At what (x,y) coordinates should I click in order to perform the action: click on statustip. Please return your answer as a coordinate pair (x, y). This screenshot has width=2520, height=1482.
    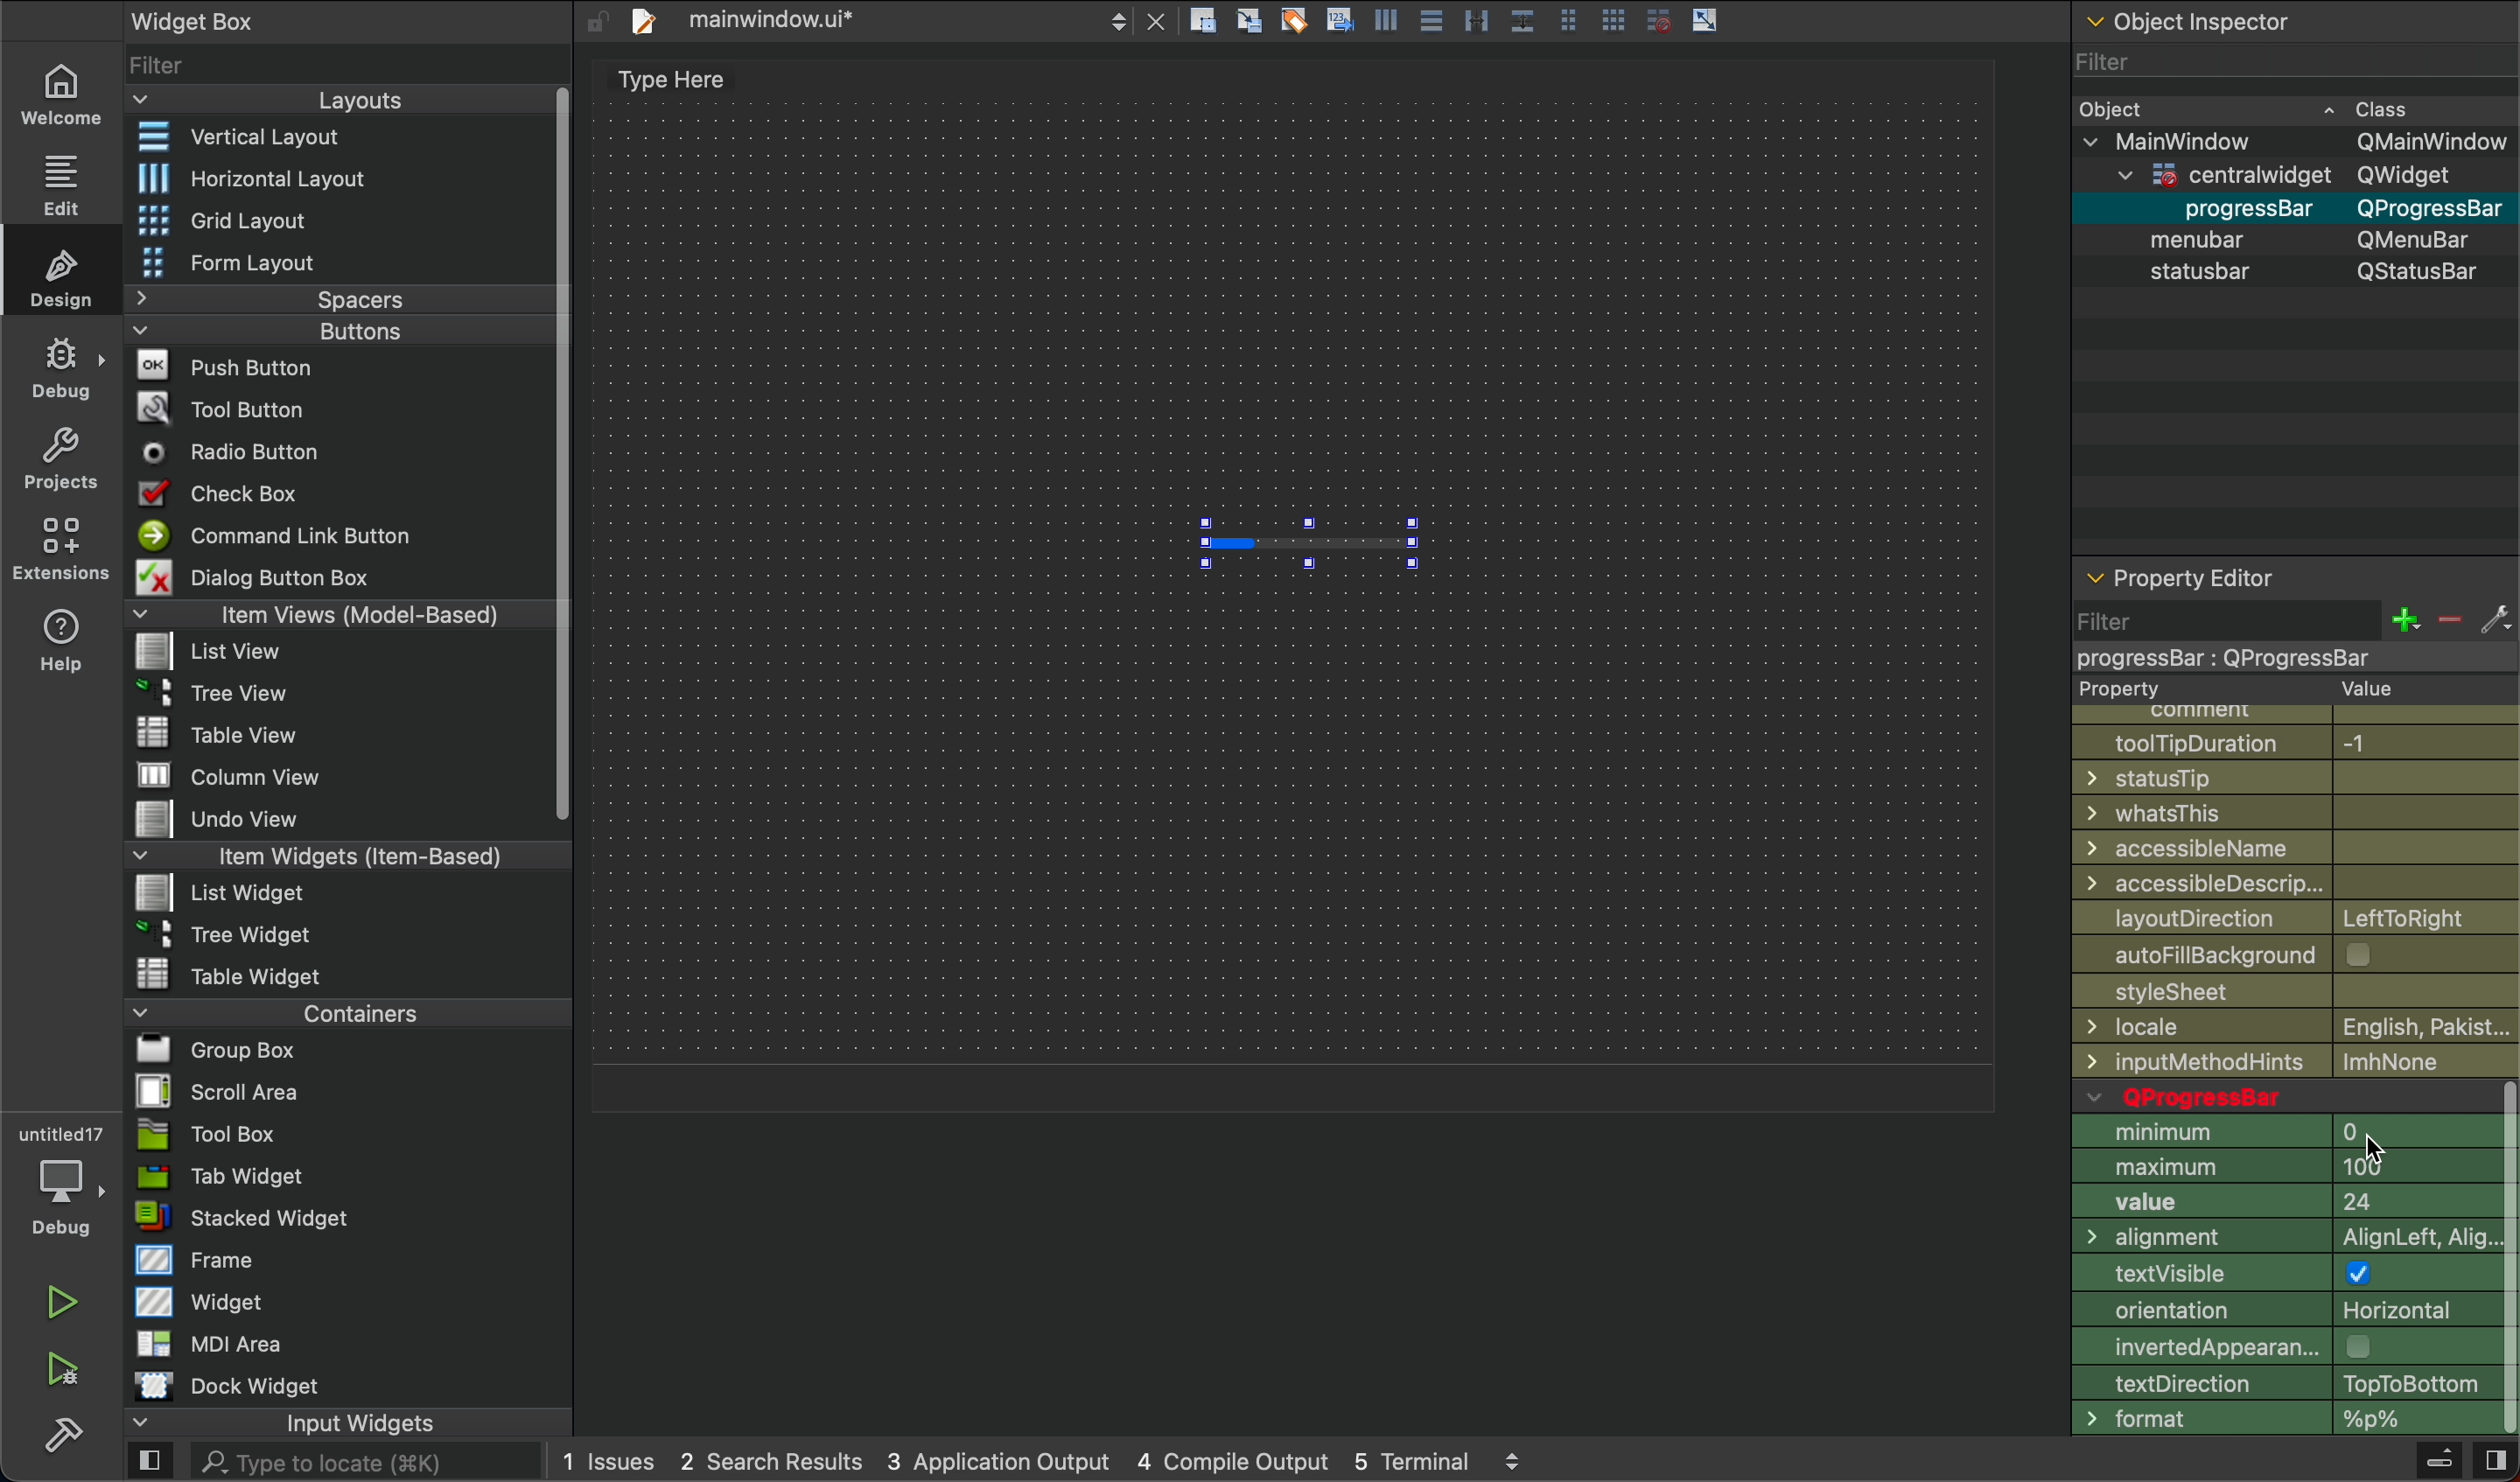
    Looking at the image, I should click on (2298, 778).